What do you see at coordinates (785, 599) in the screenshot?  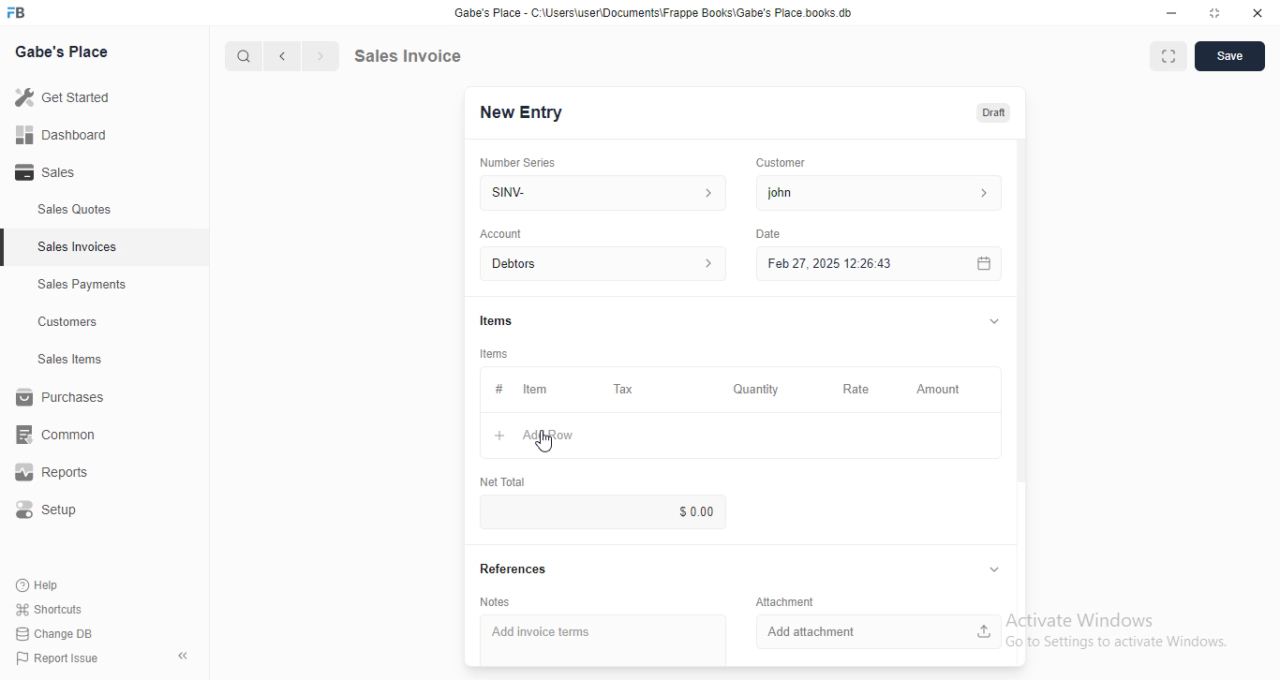 I see `Attachment` at bounding box center [785, 599].